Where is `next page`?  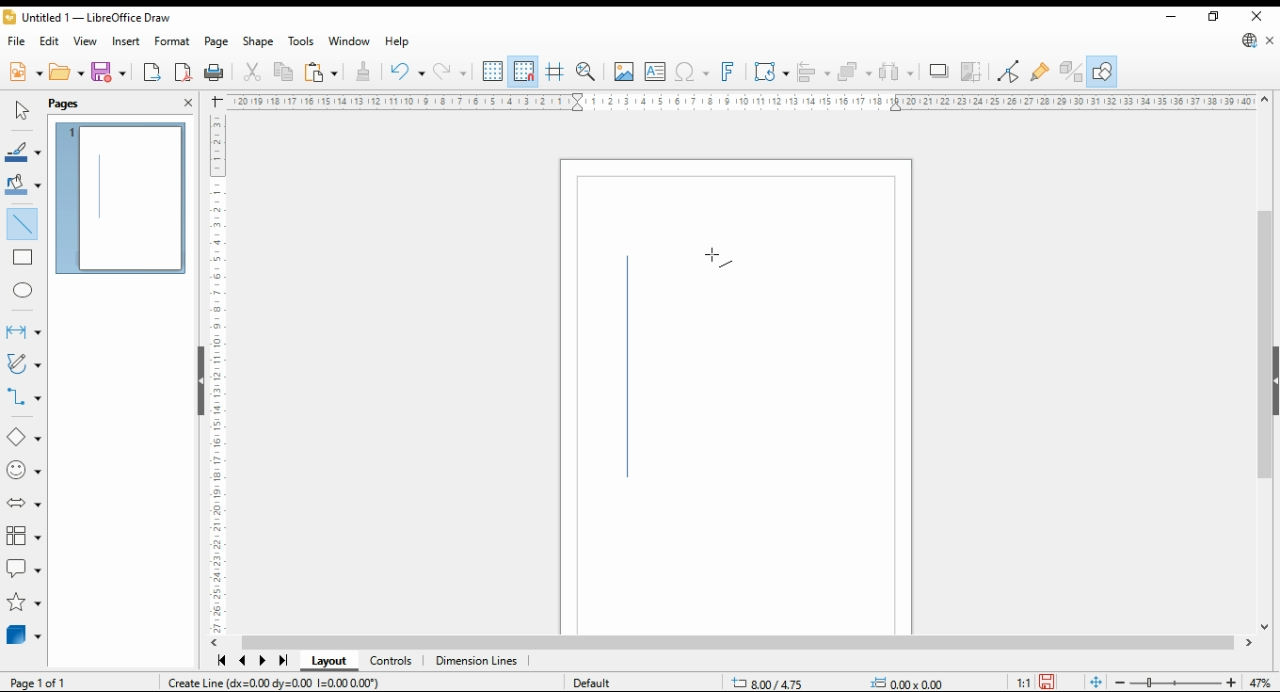
next page is located at coordinates (262, 662).